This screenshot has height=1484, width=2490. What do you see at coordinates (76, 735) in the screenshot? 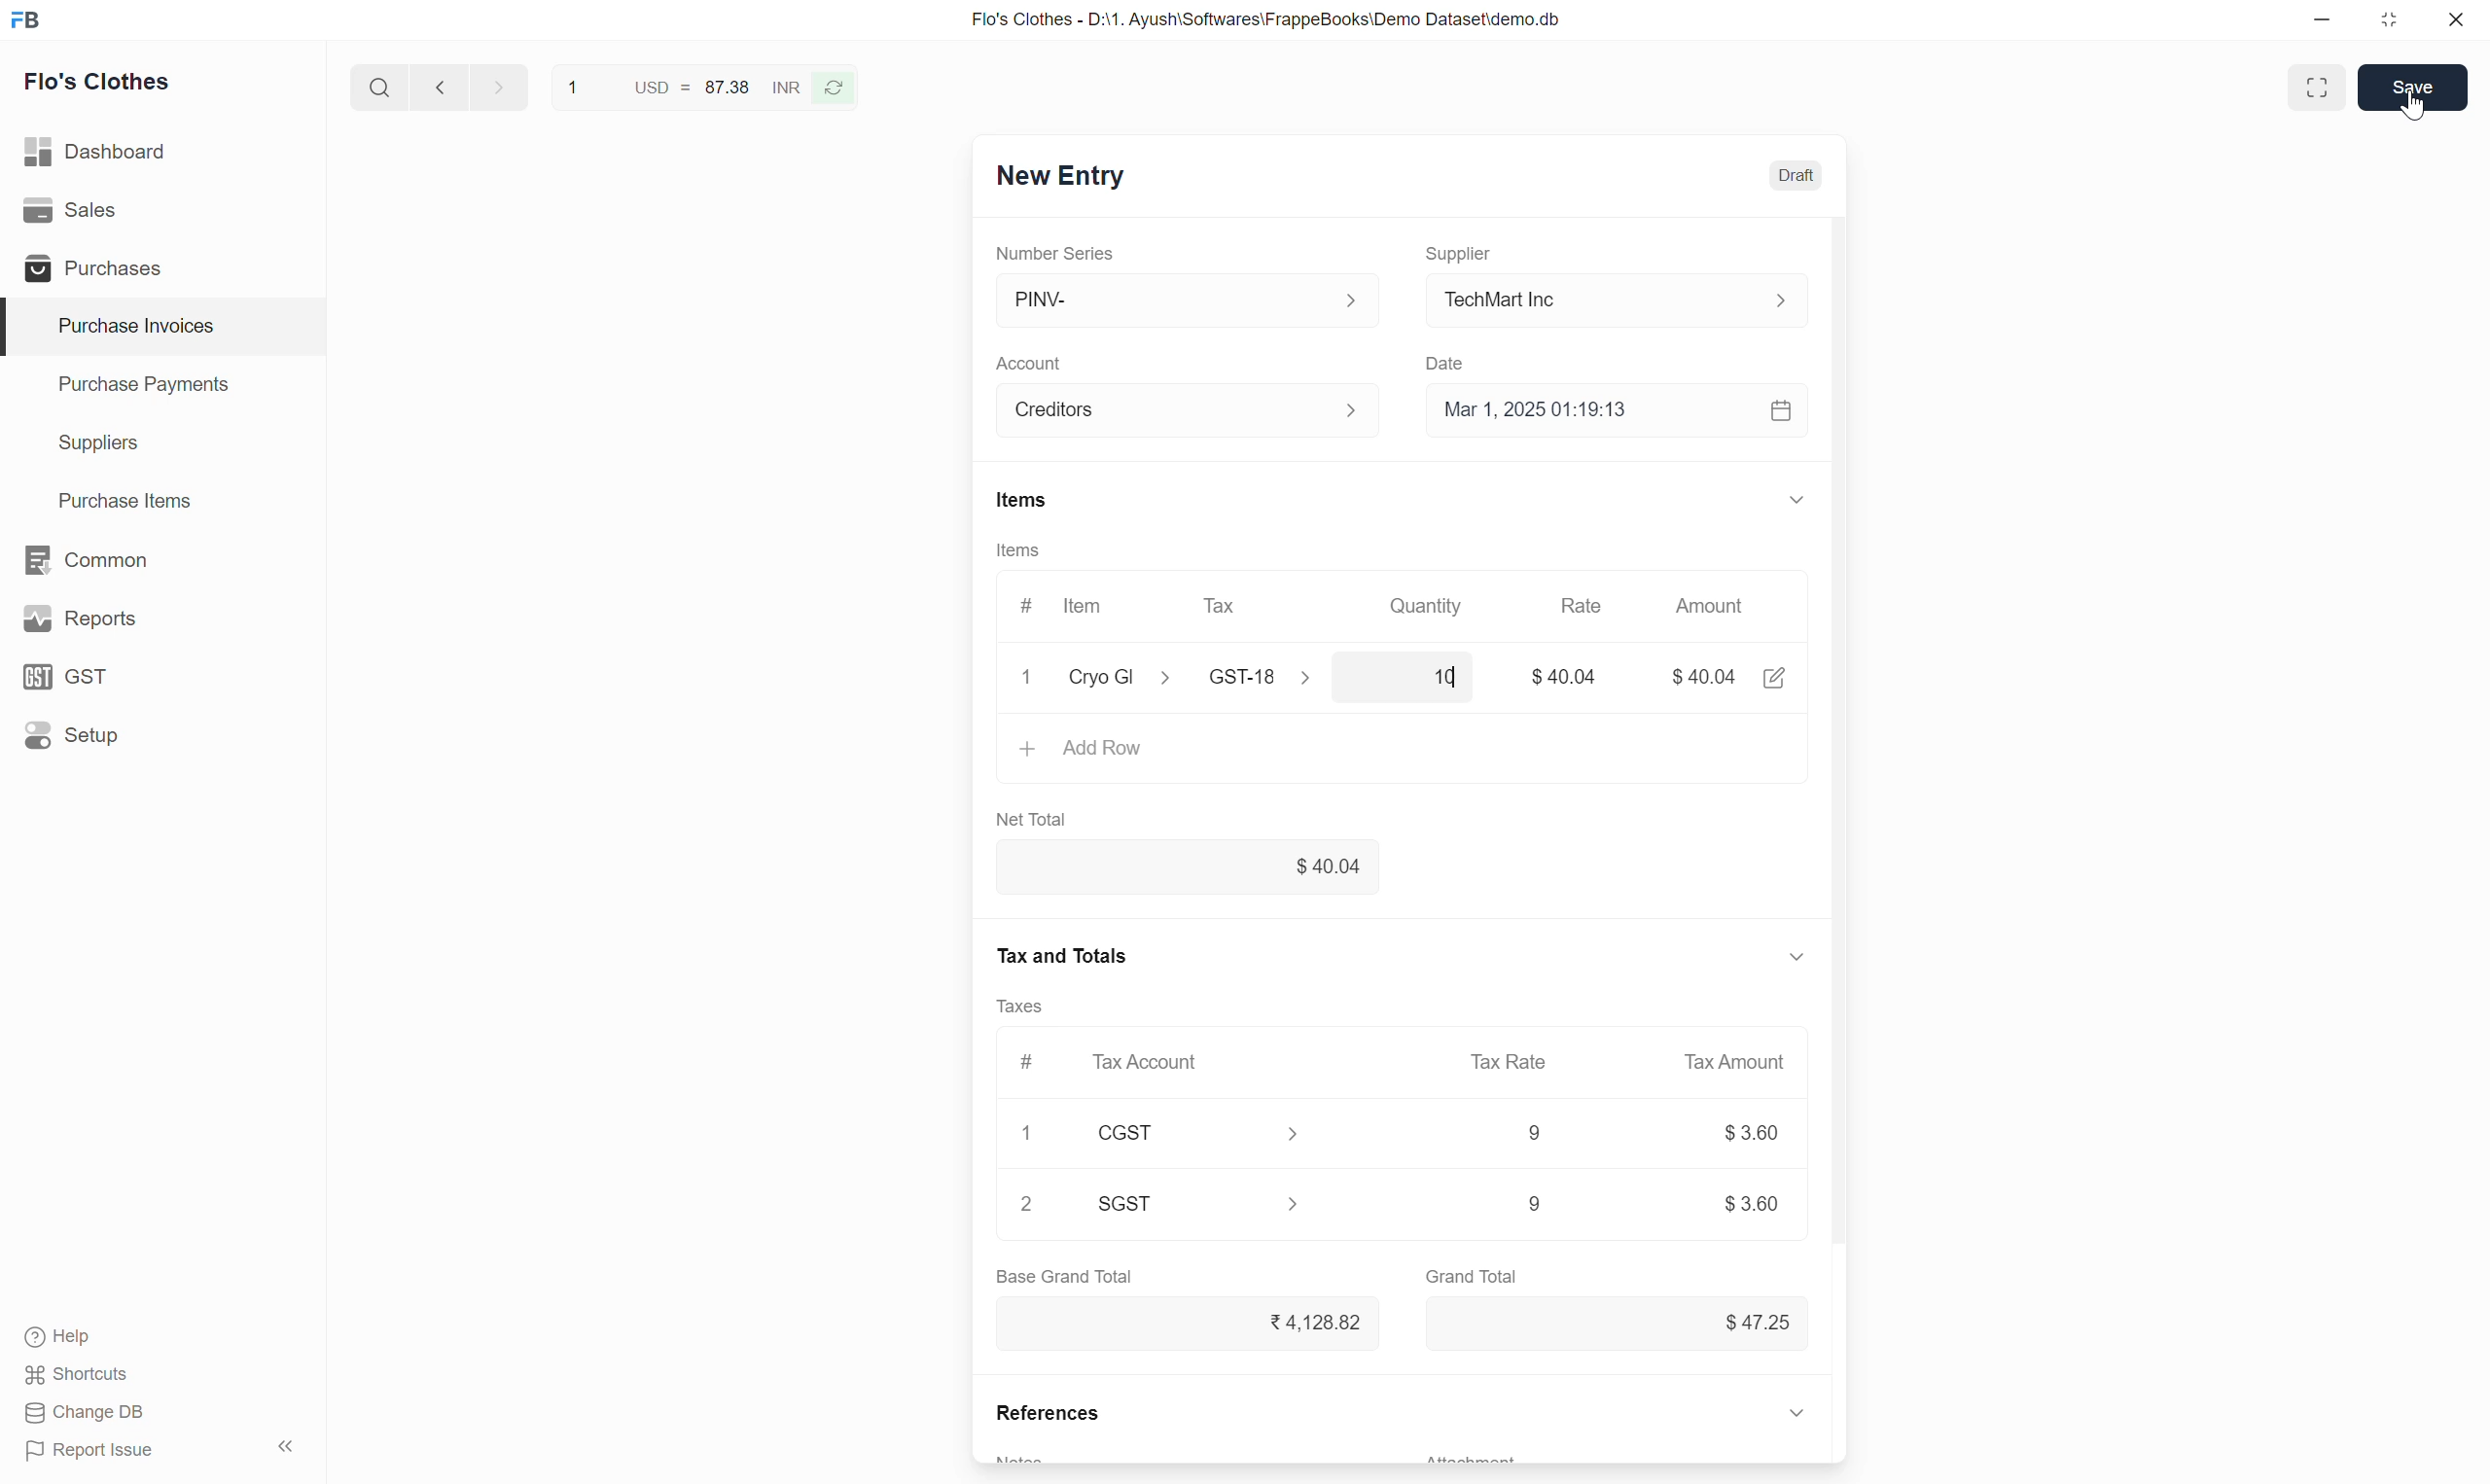
I see `Setup` at bounding box center [76, 735].